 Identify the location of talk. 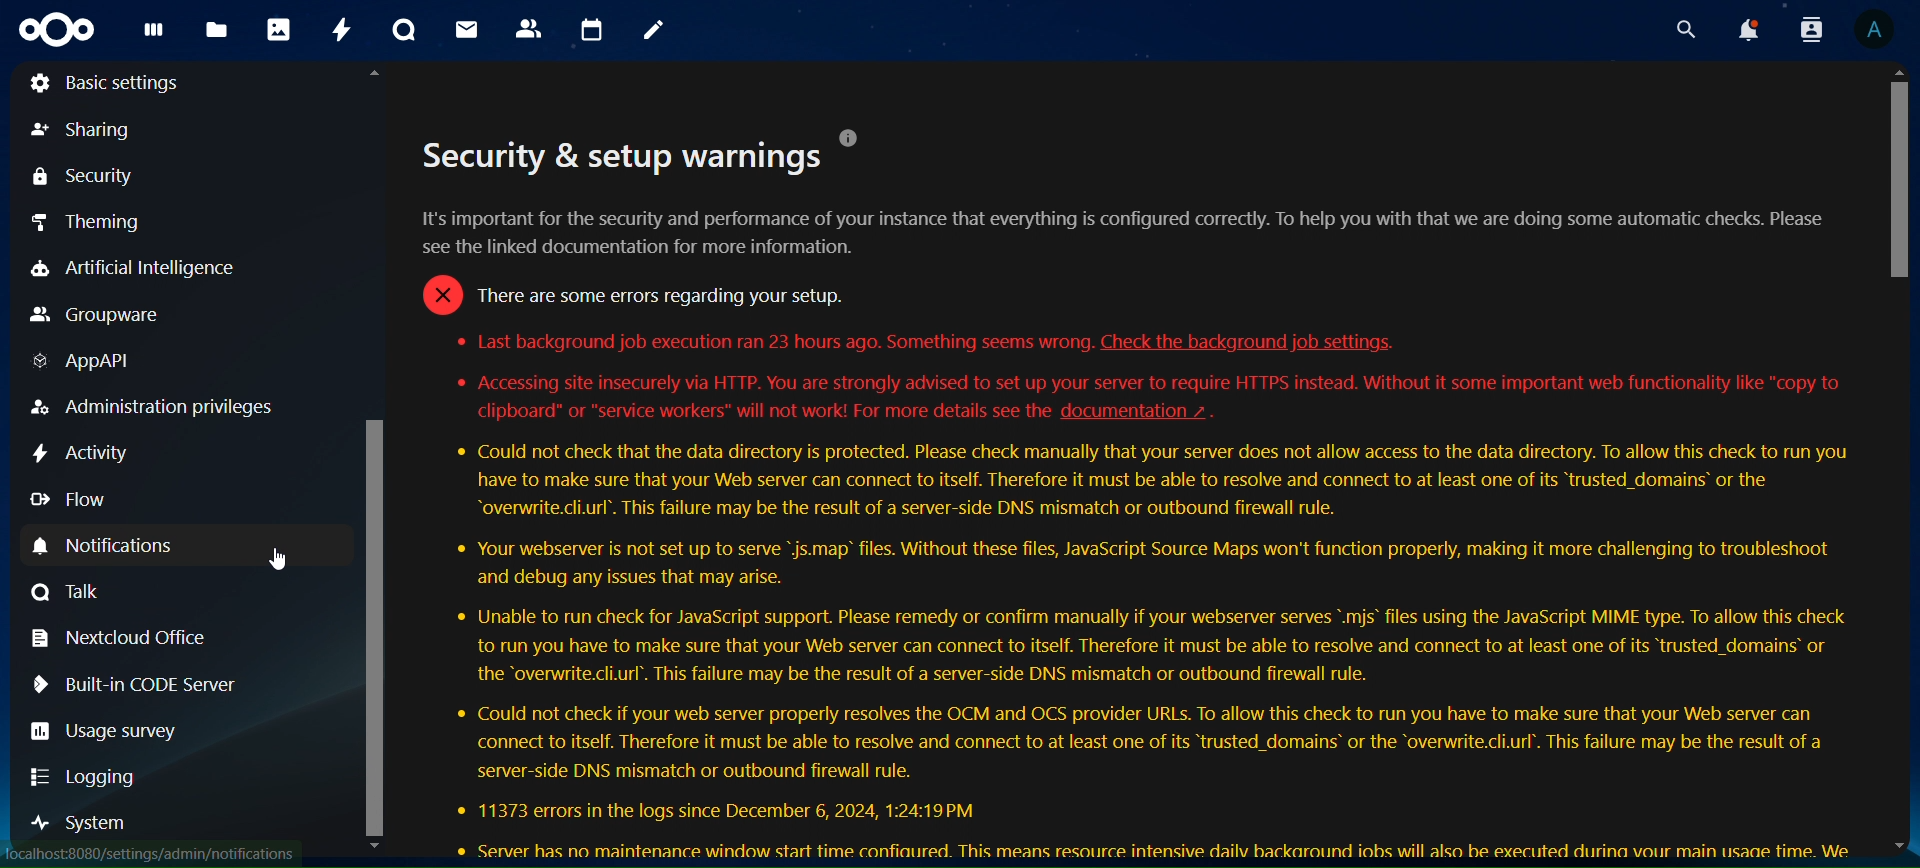
(64, 592).